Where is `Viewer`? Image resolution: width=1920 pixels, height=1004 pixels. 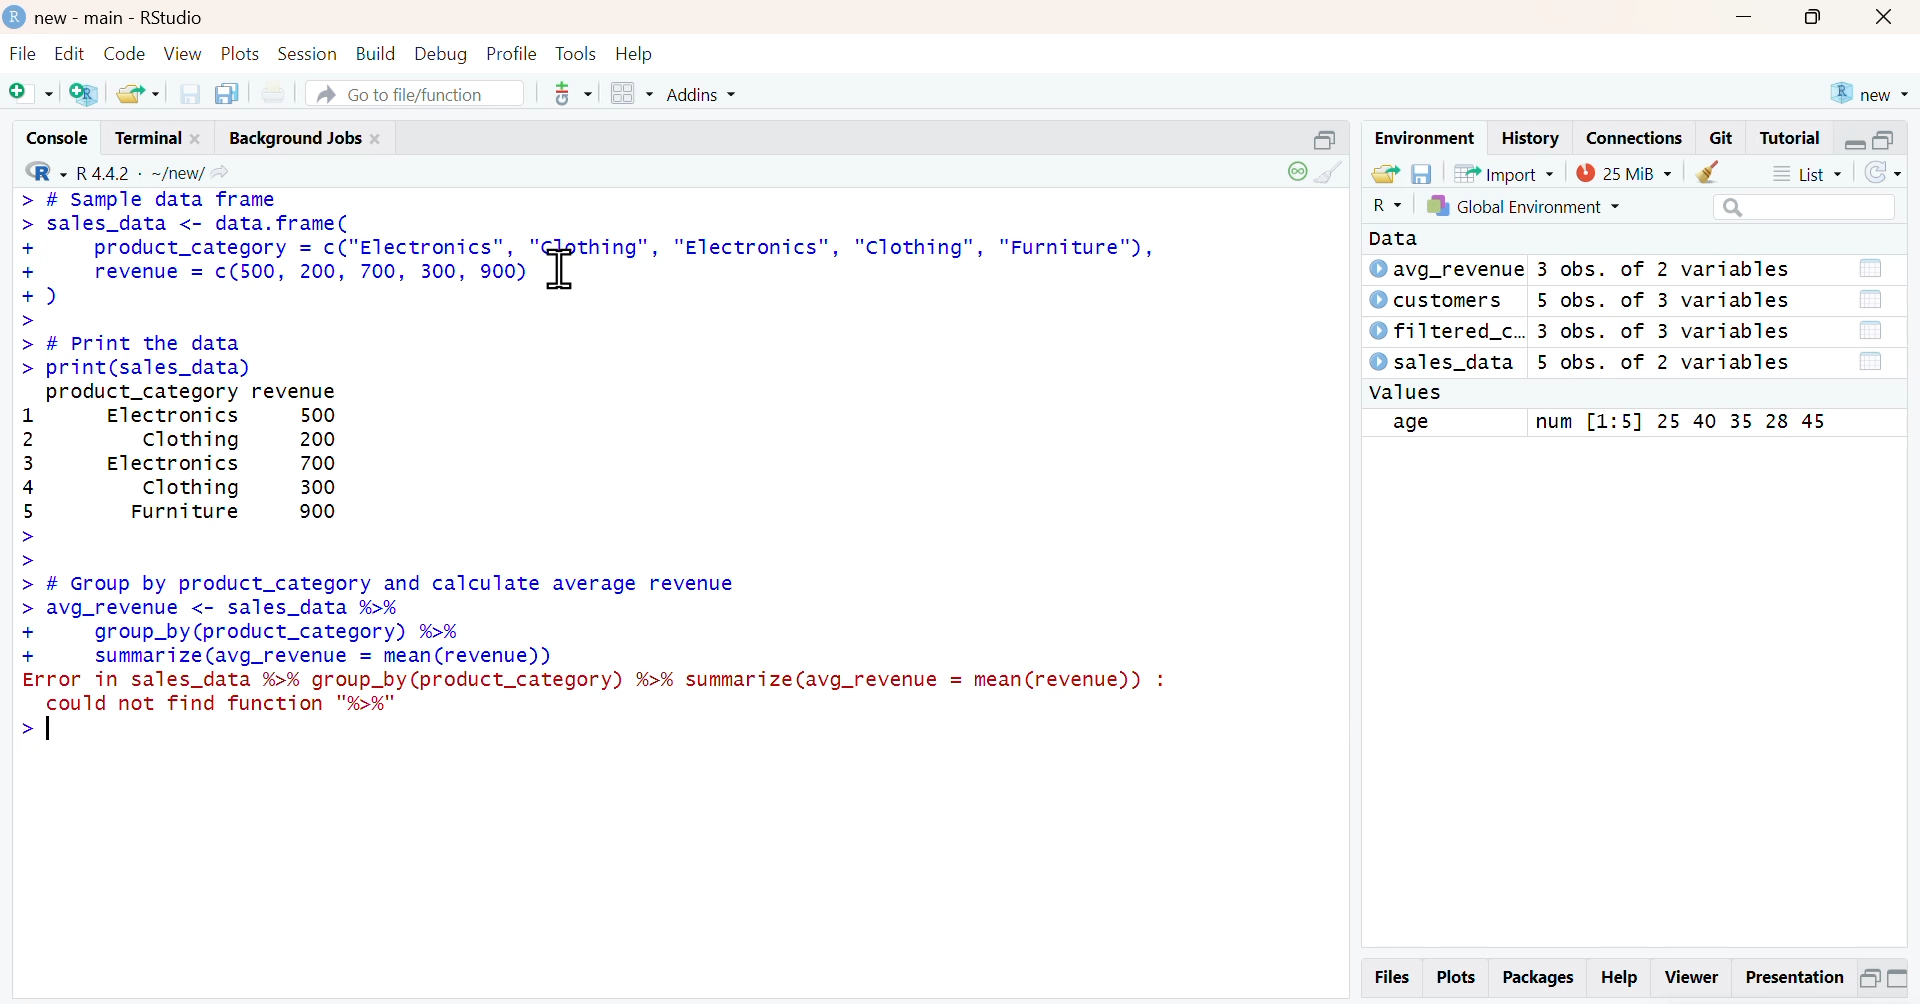
Viewer is located at coordinates (1693, 981).